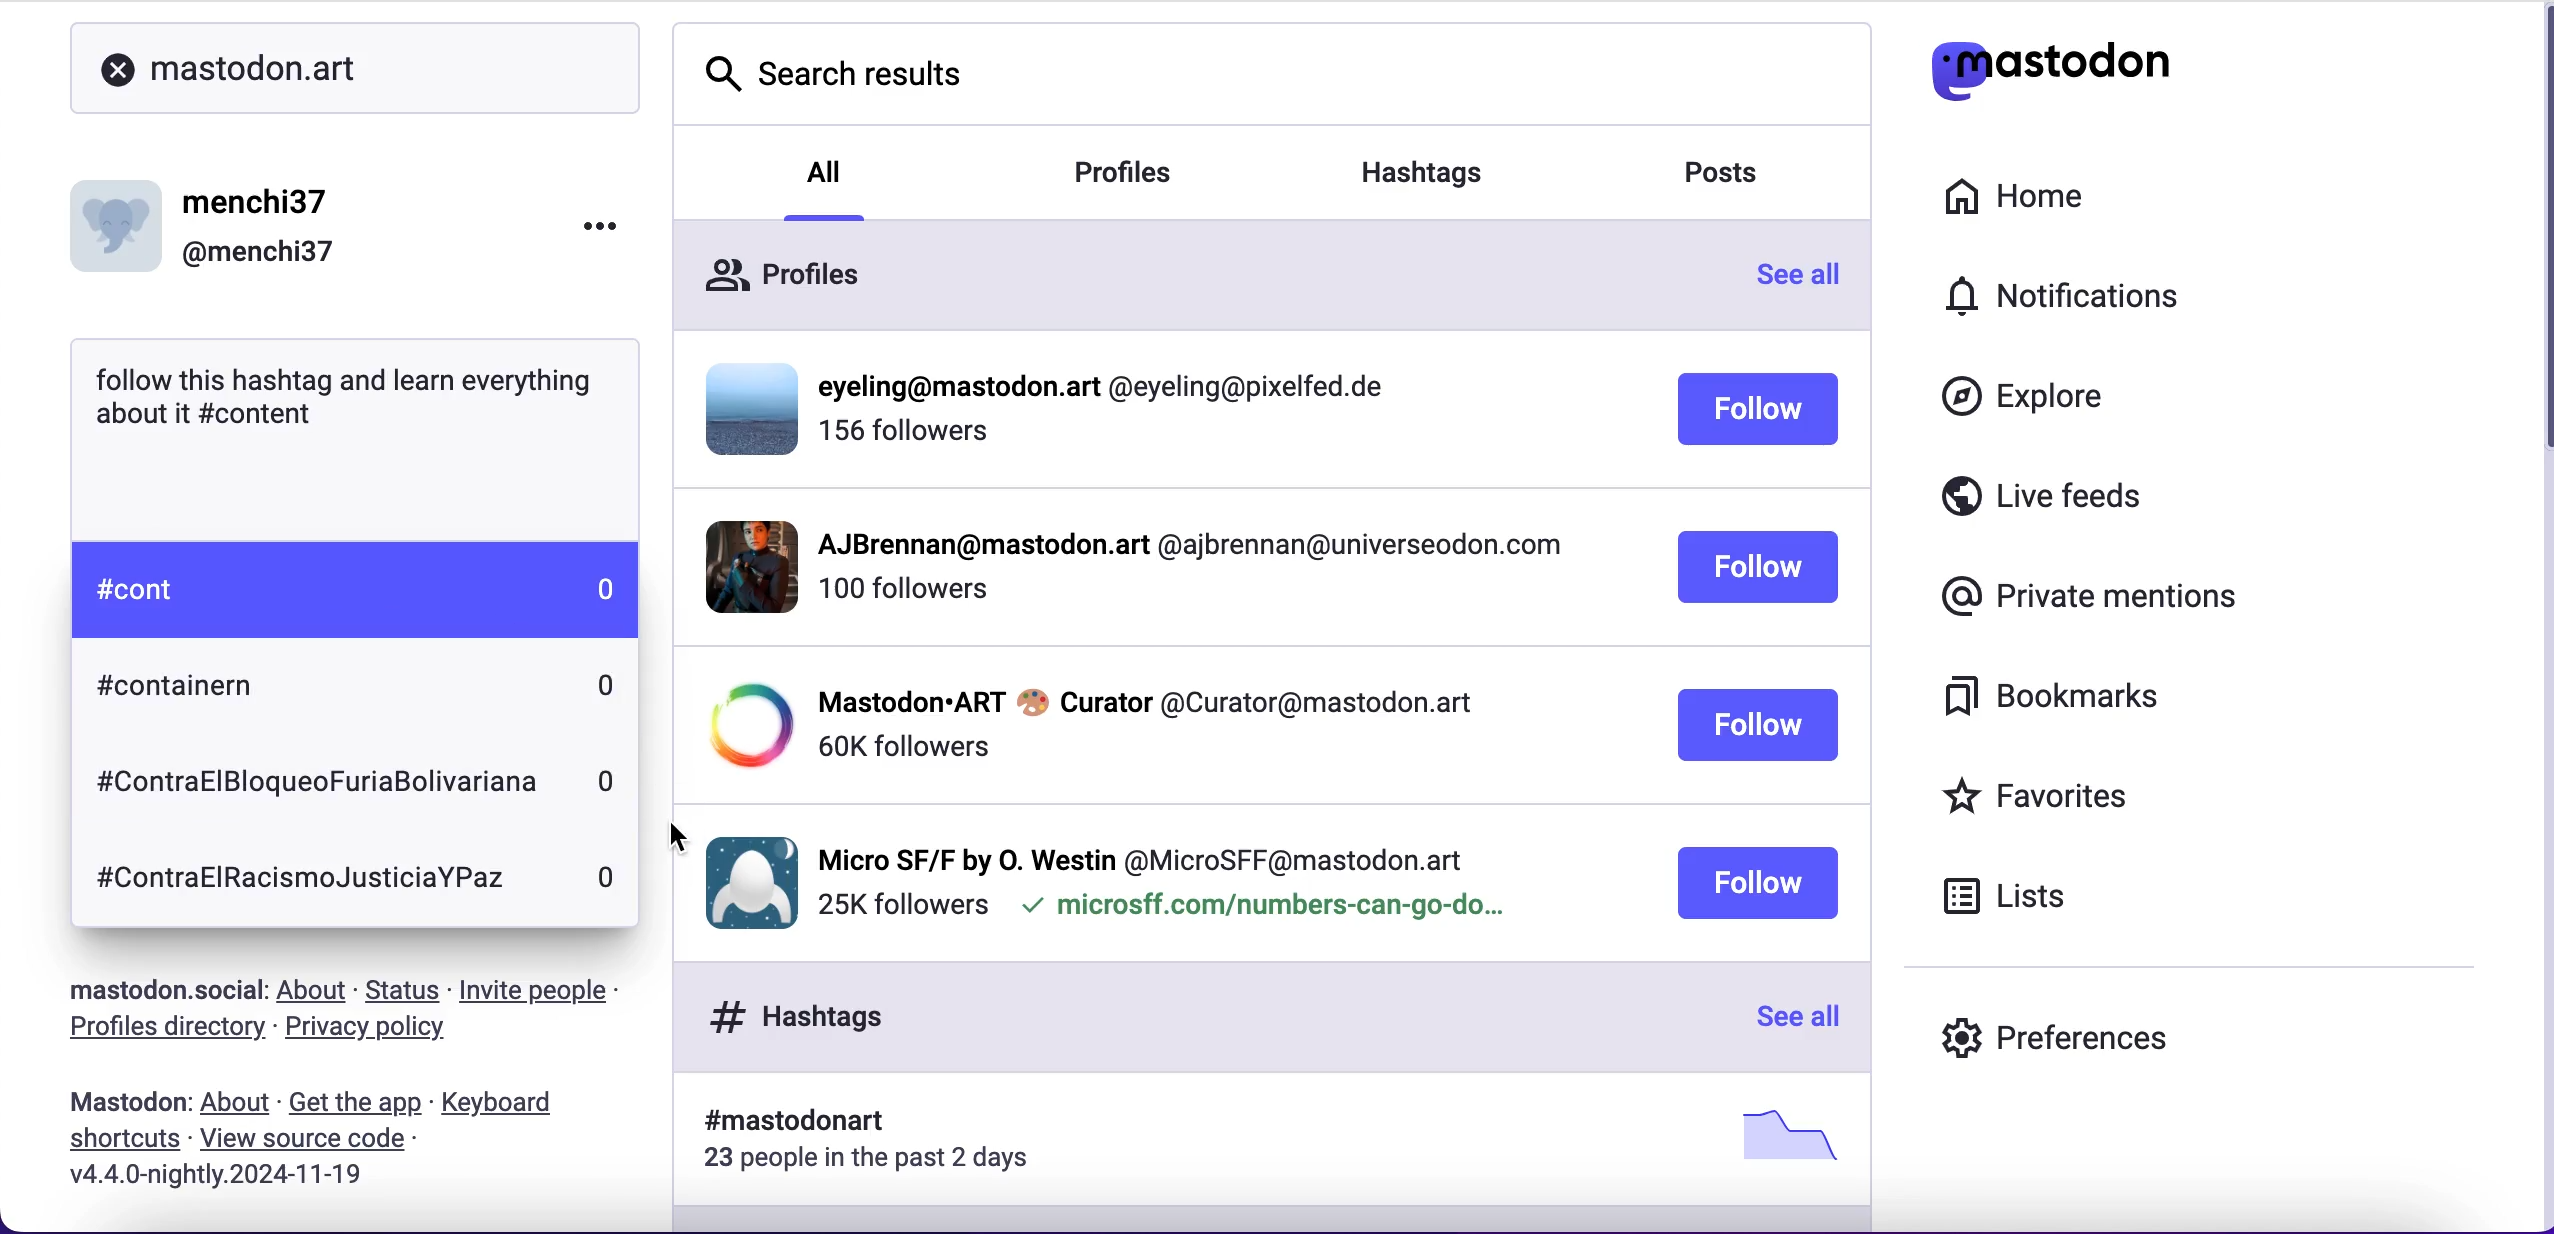 This screenshot has height=1234, width=2554. I want to click on hashtags, so click(1448, 165).